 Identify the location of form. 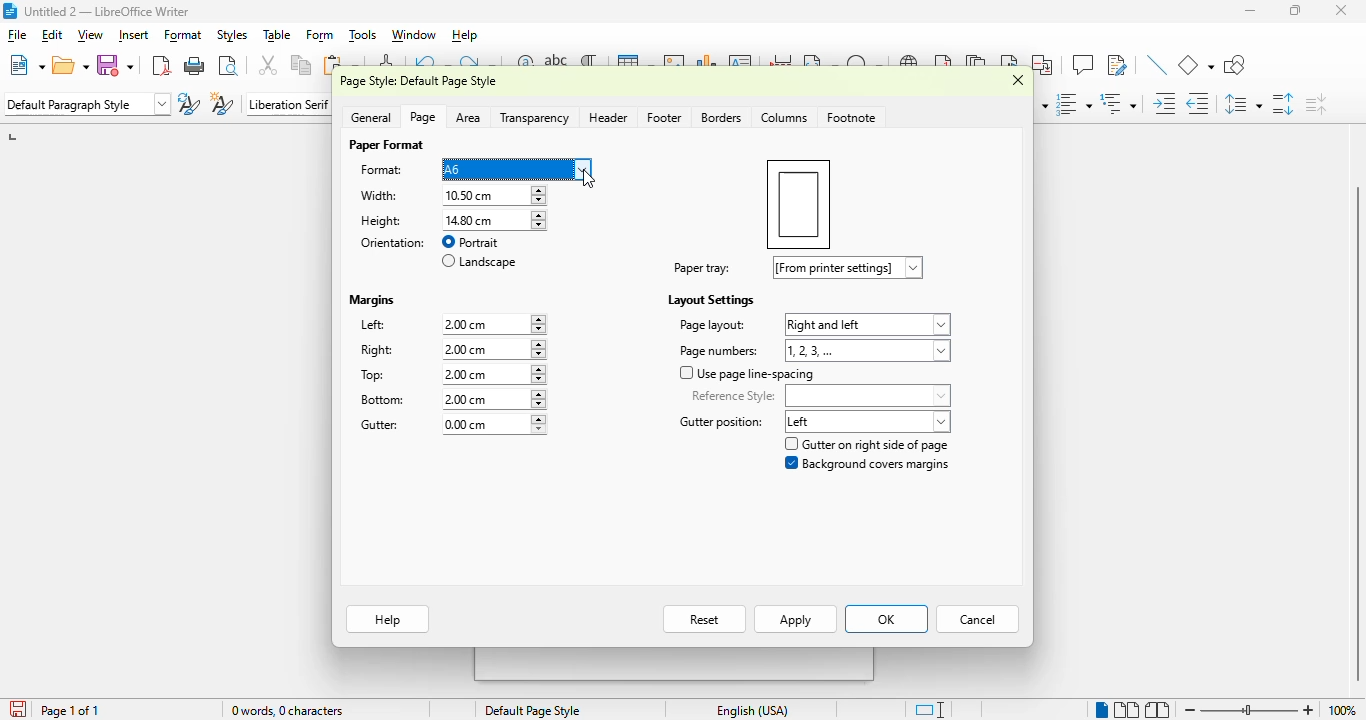
(319, 35).